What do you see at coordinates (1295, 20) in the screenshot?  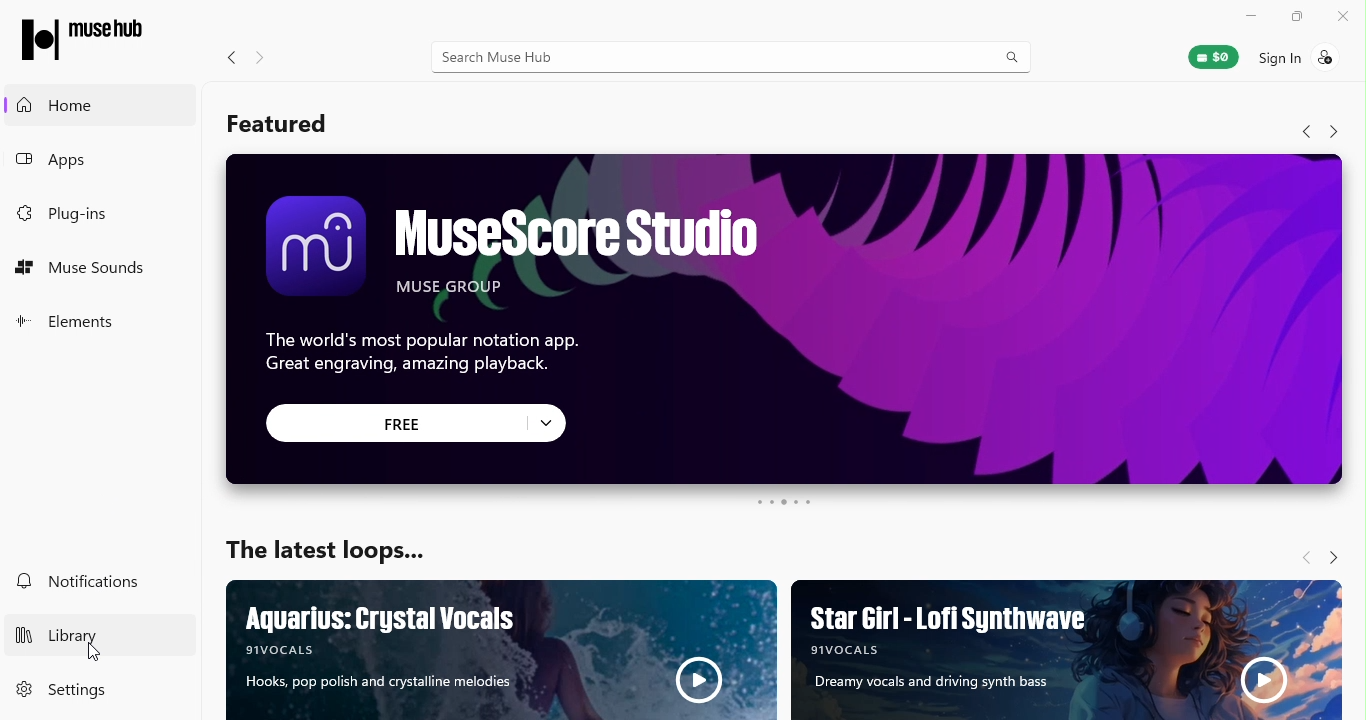 I see `Restore` at bounding box center [1295, 20].